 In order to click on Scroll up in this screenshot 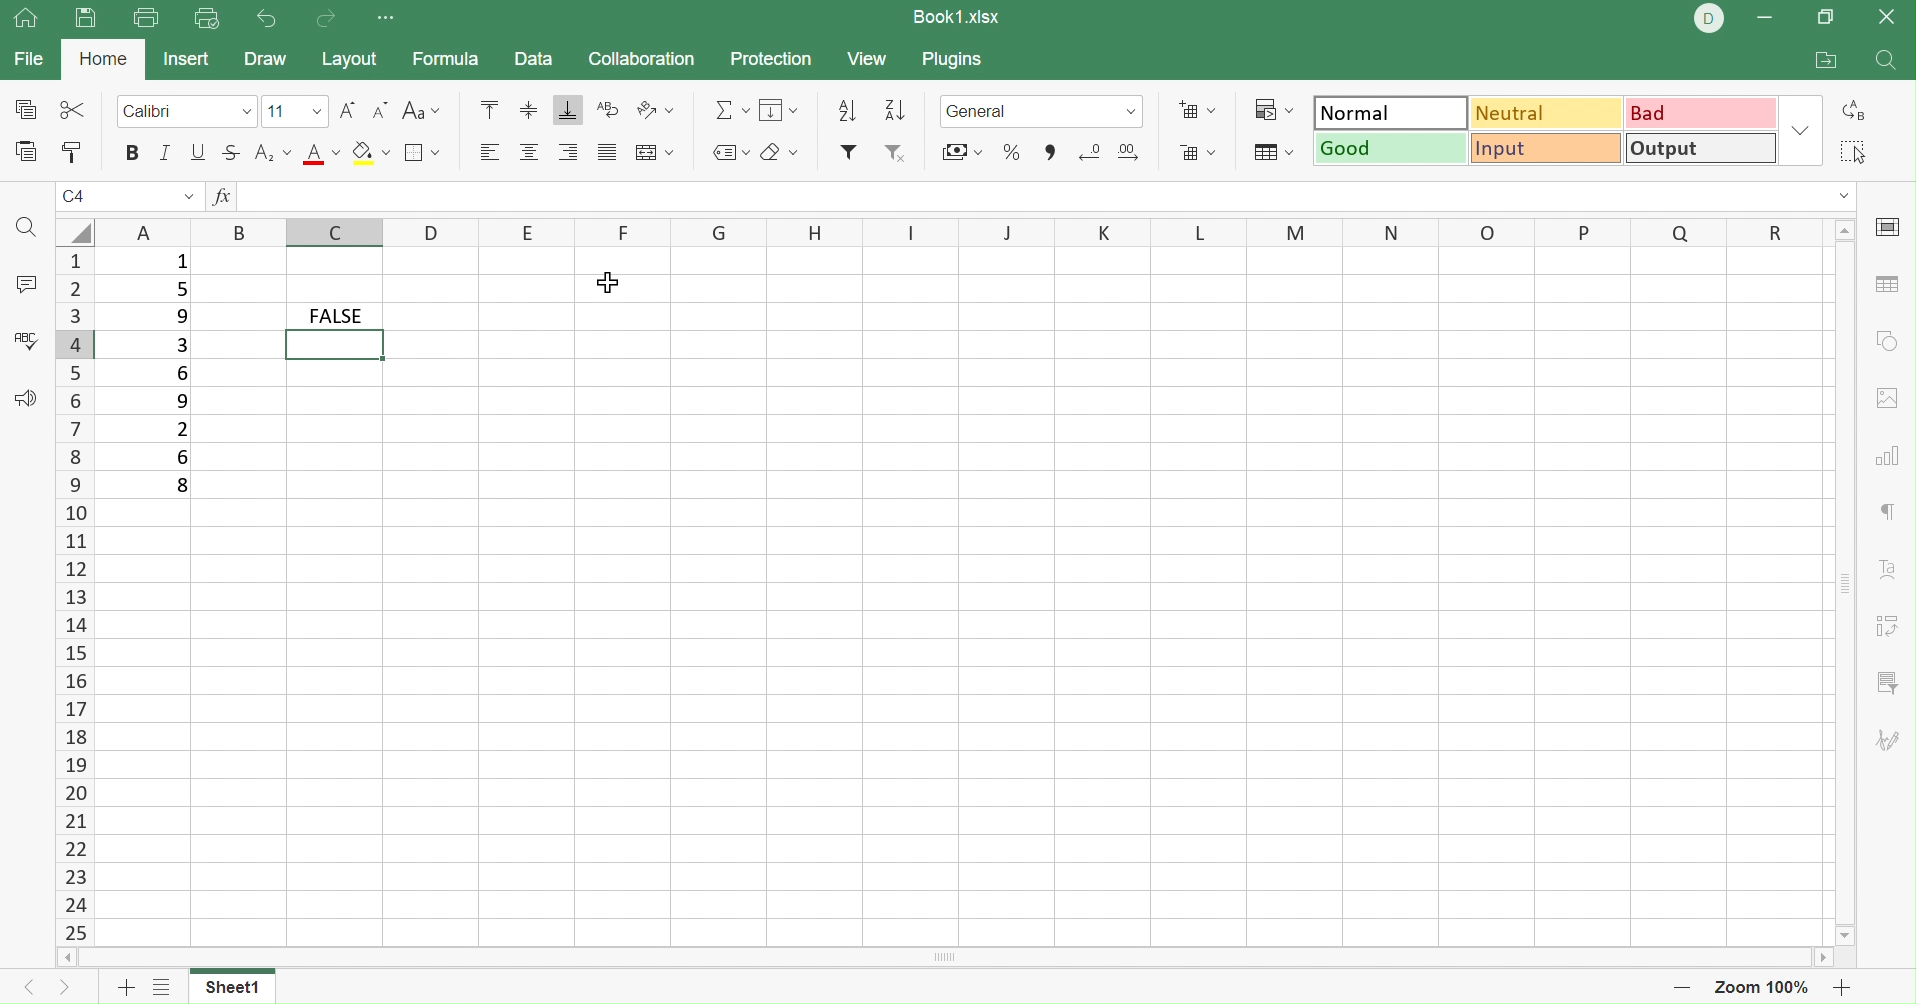, I will do `click(1843, 228)`.